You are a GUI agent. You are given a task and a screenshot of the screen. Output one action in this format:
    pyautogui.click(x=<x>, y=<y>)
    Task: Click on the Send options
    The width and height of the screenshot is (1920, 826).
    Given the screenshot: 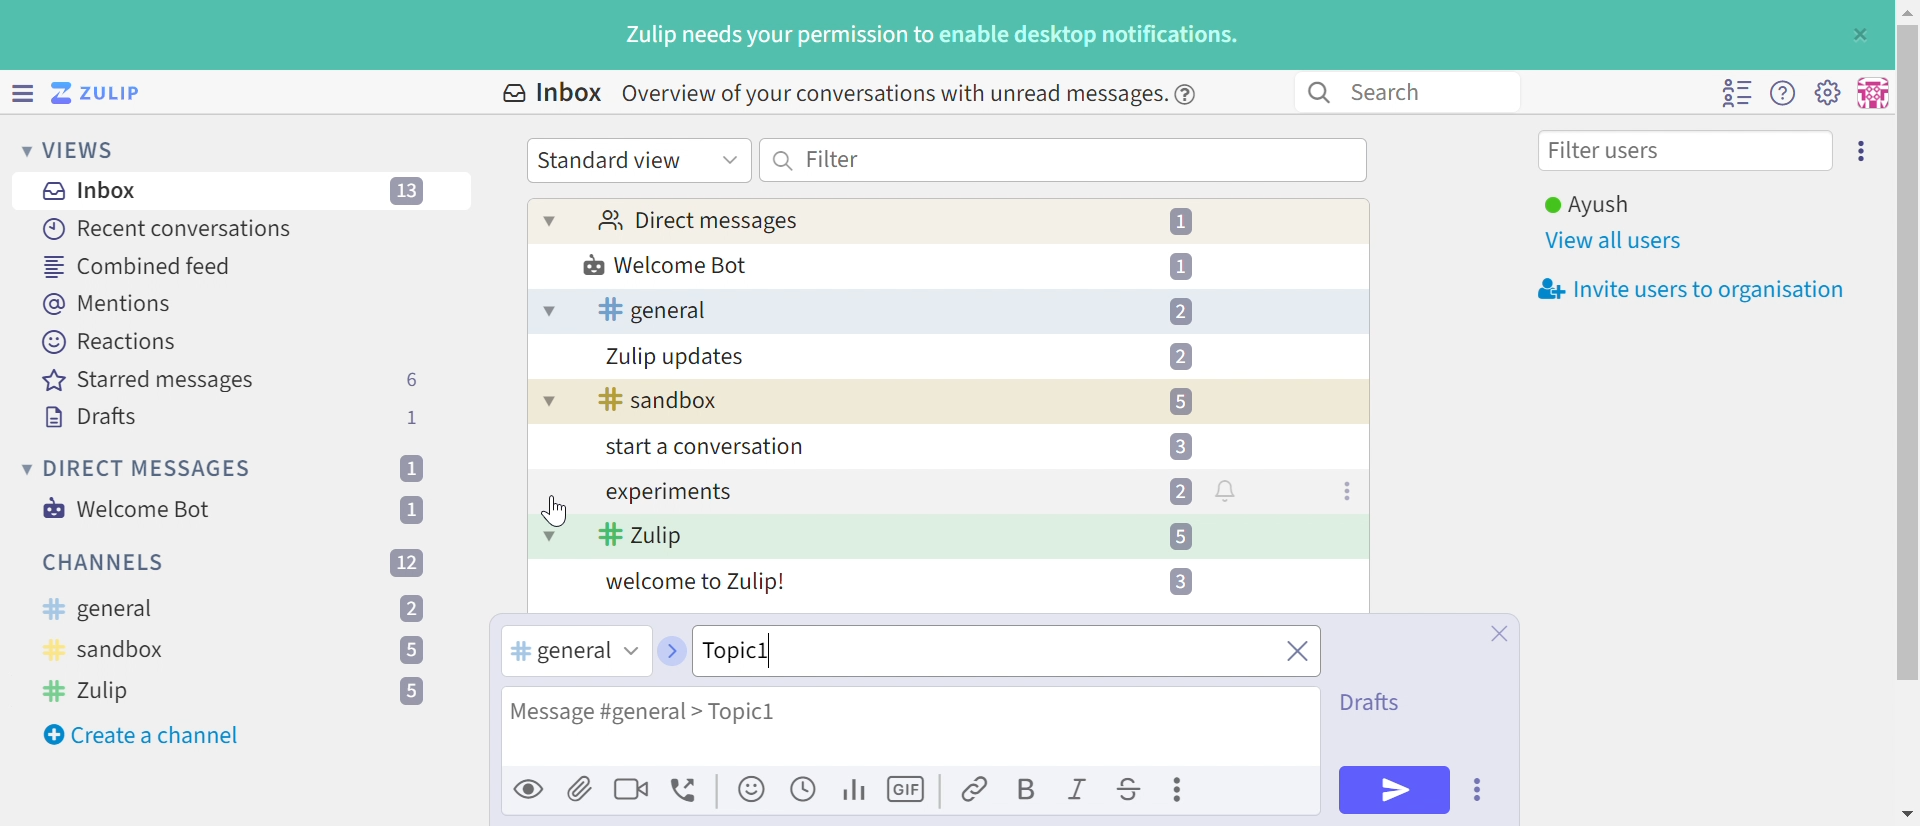 What is the action you would take?
    pyautogui.click(x=1479, y=790)
    